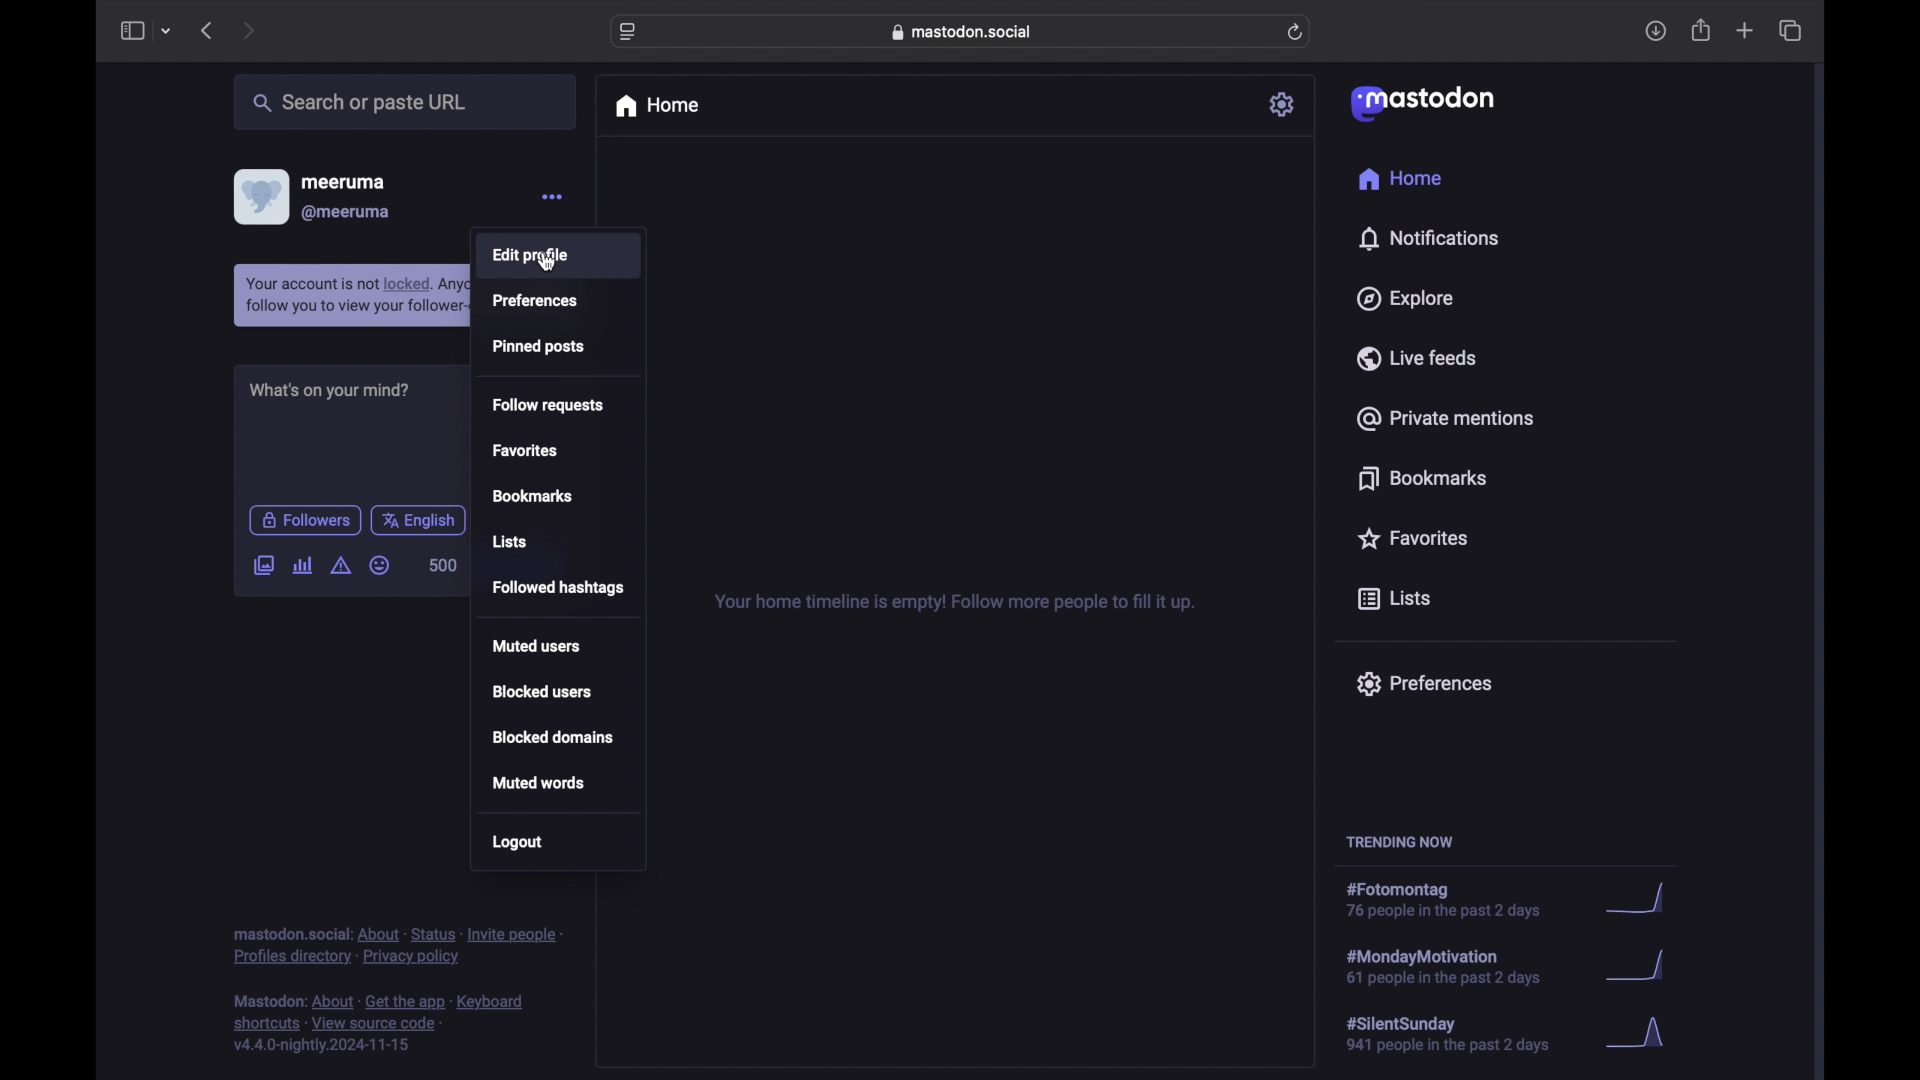 The width and height of the screenshot is (1920, 1080). I want to click on your home timeline is empty! follow more people to fill it up, so click(956, 602).